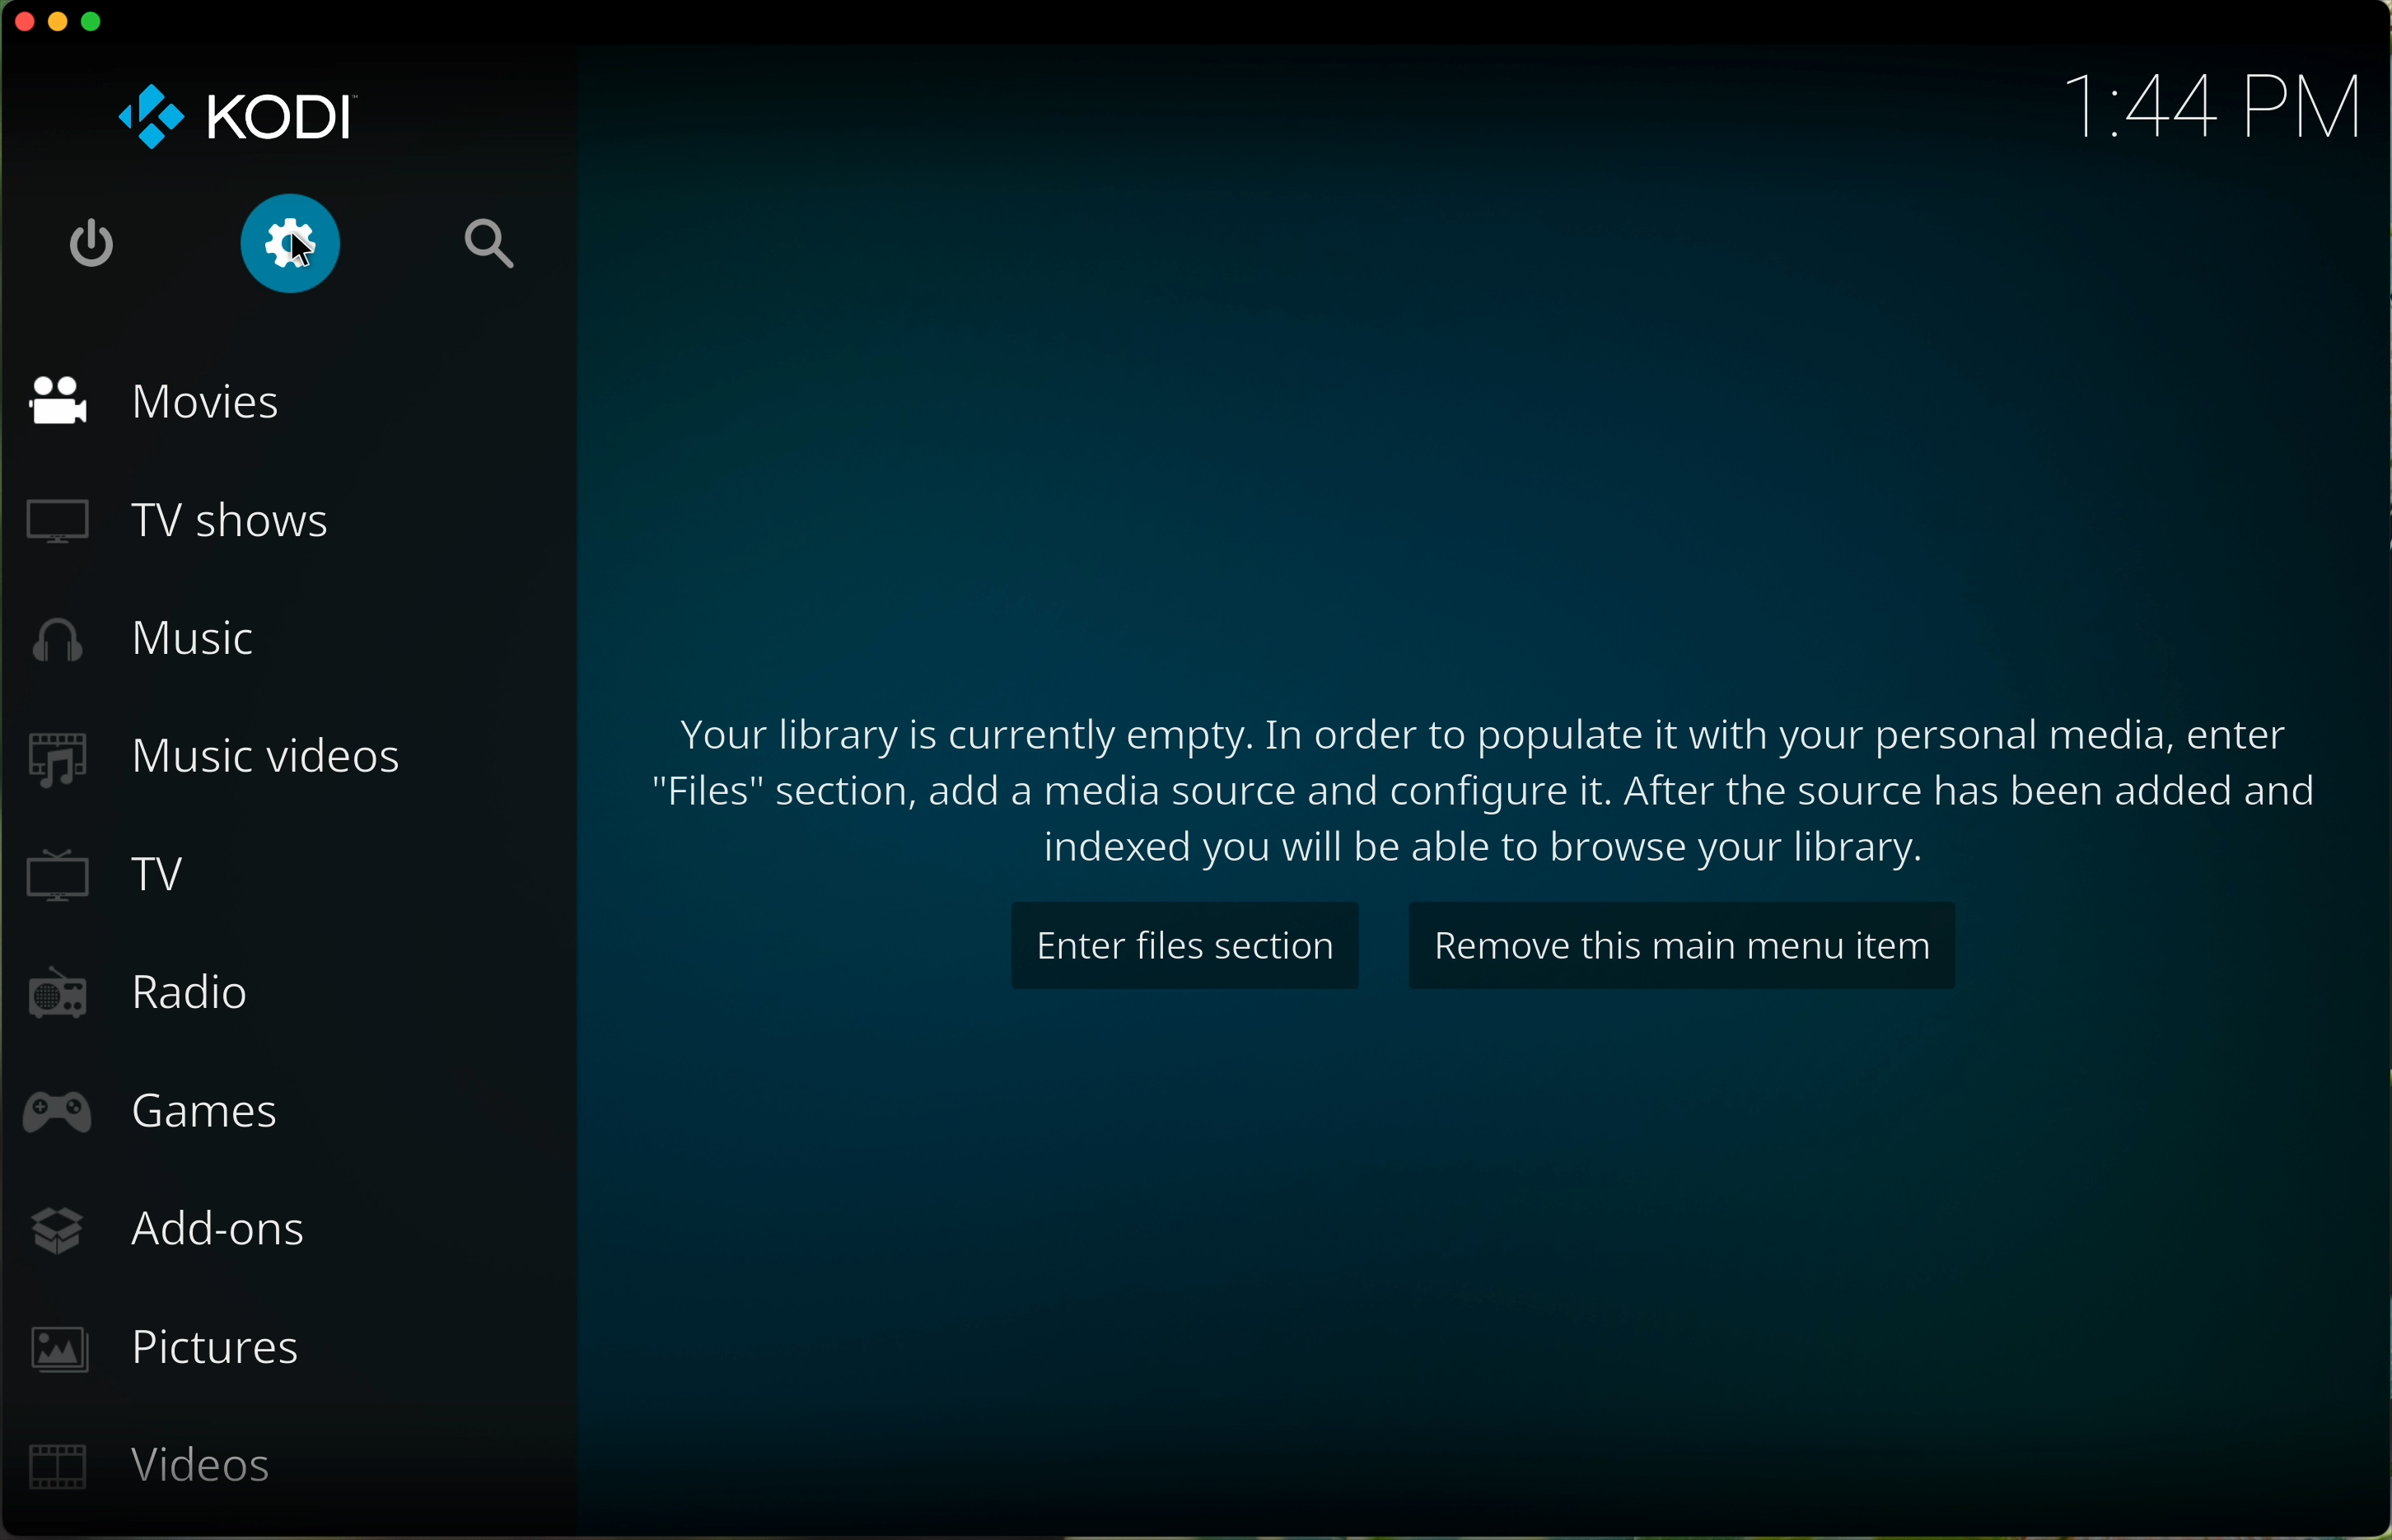  What do you see at coordinates (2217, 109) in the screenshot?
I see `hour` at bounding box center [2217, 109].